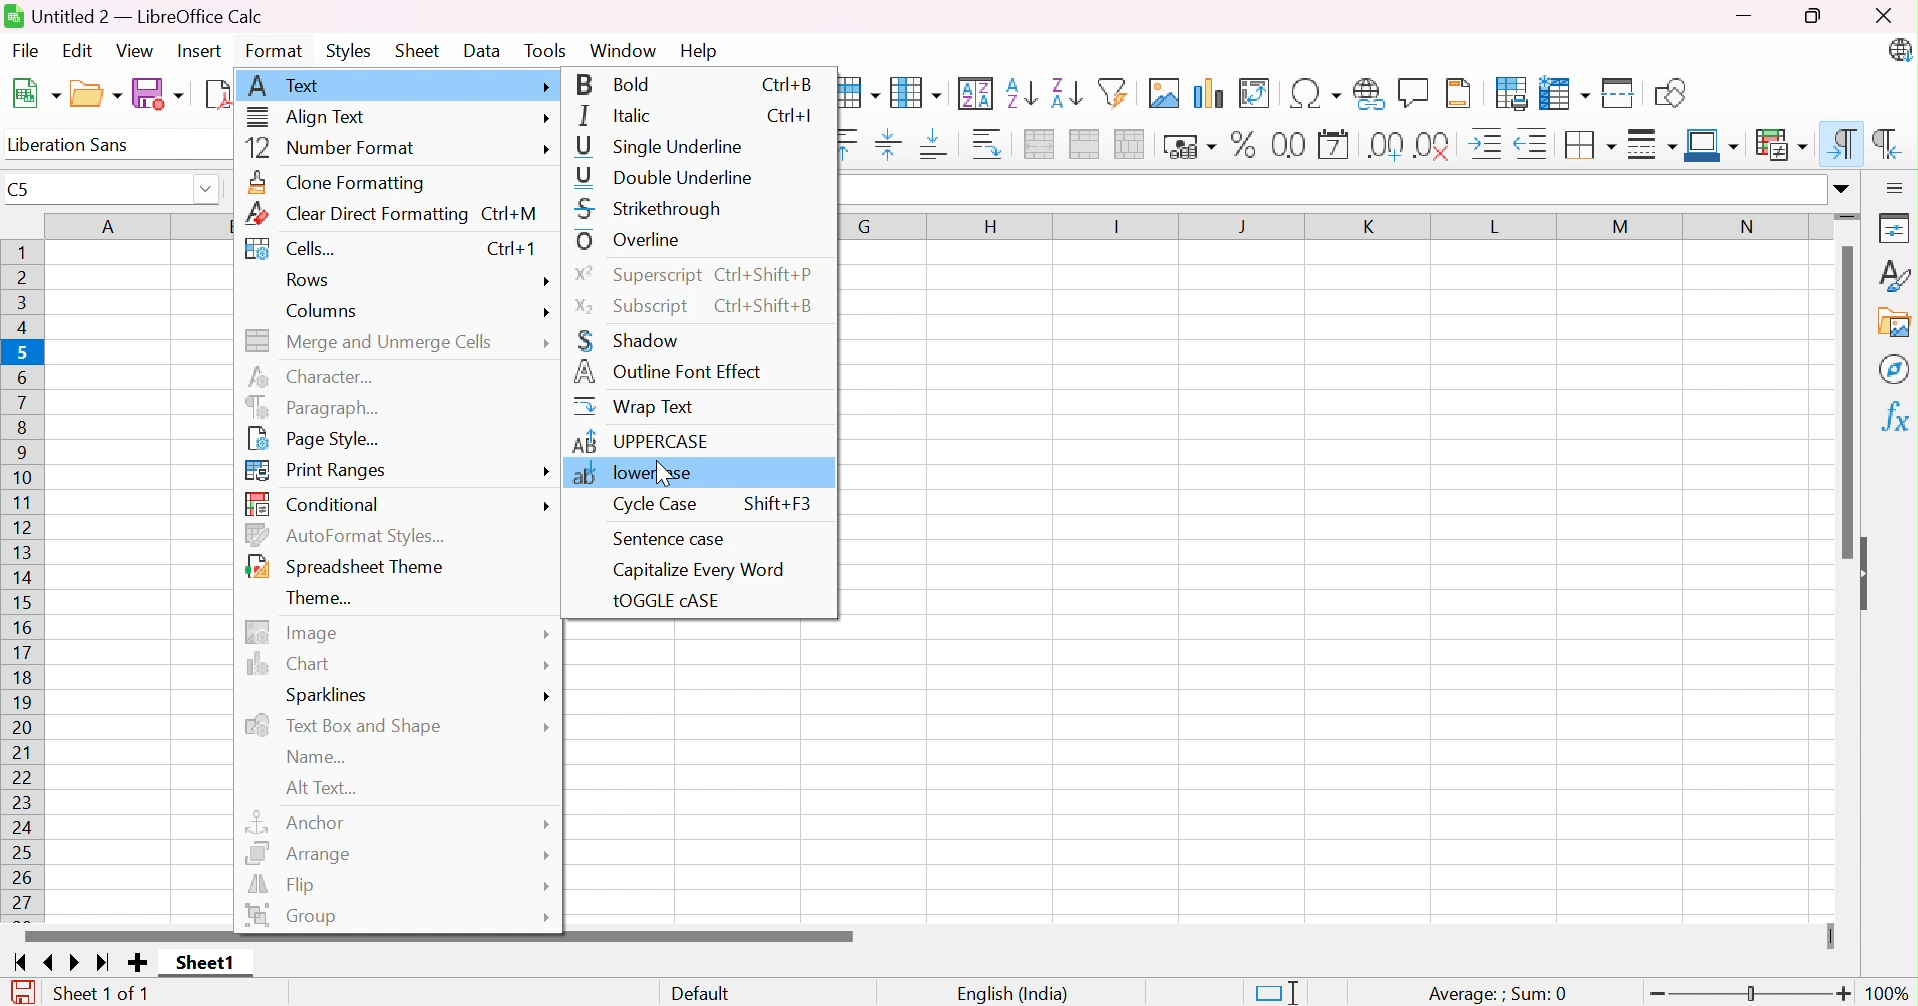 The image size is (1918, 1006). What do you see at coordinates (308, 278) in the screenshot?
I see `Rows` at bounding box center [308, 278].